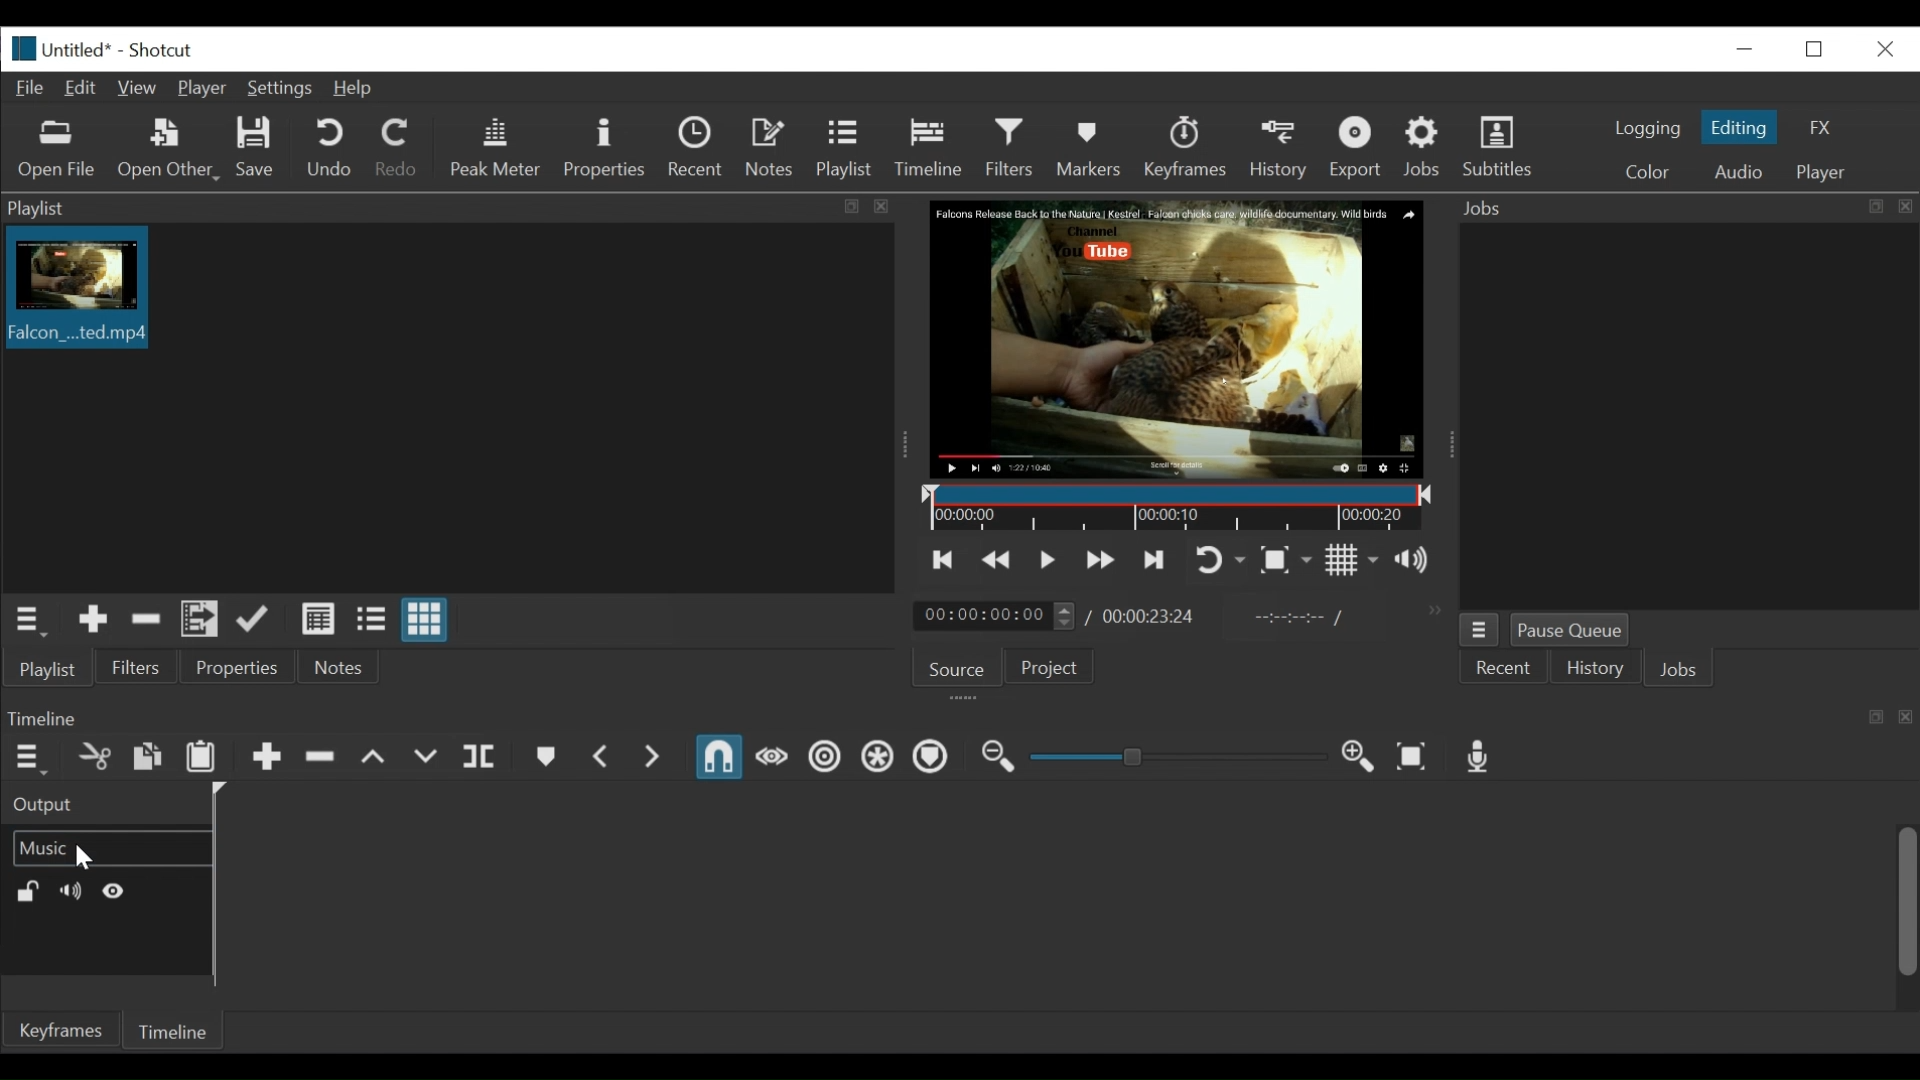 The height and width of the screenshot is (1080, 1920). Describe the element at coordinates (1357, 149) in the screenshot. I see `Export` at that location.